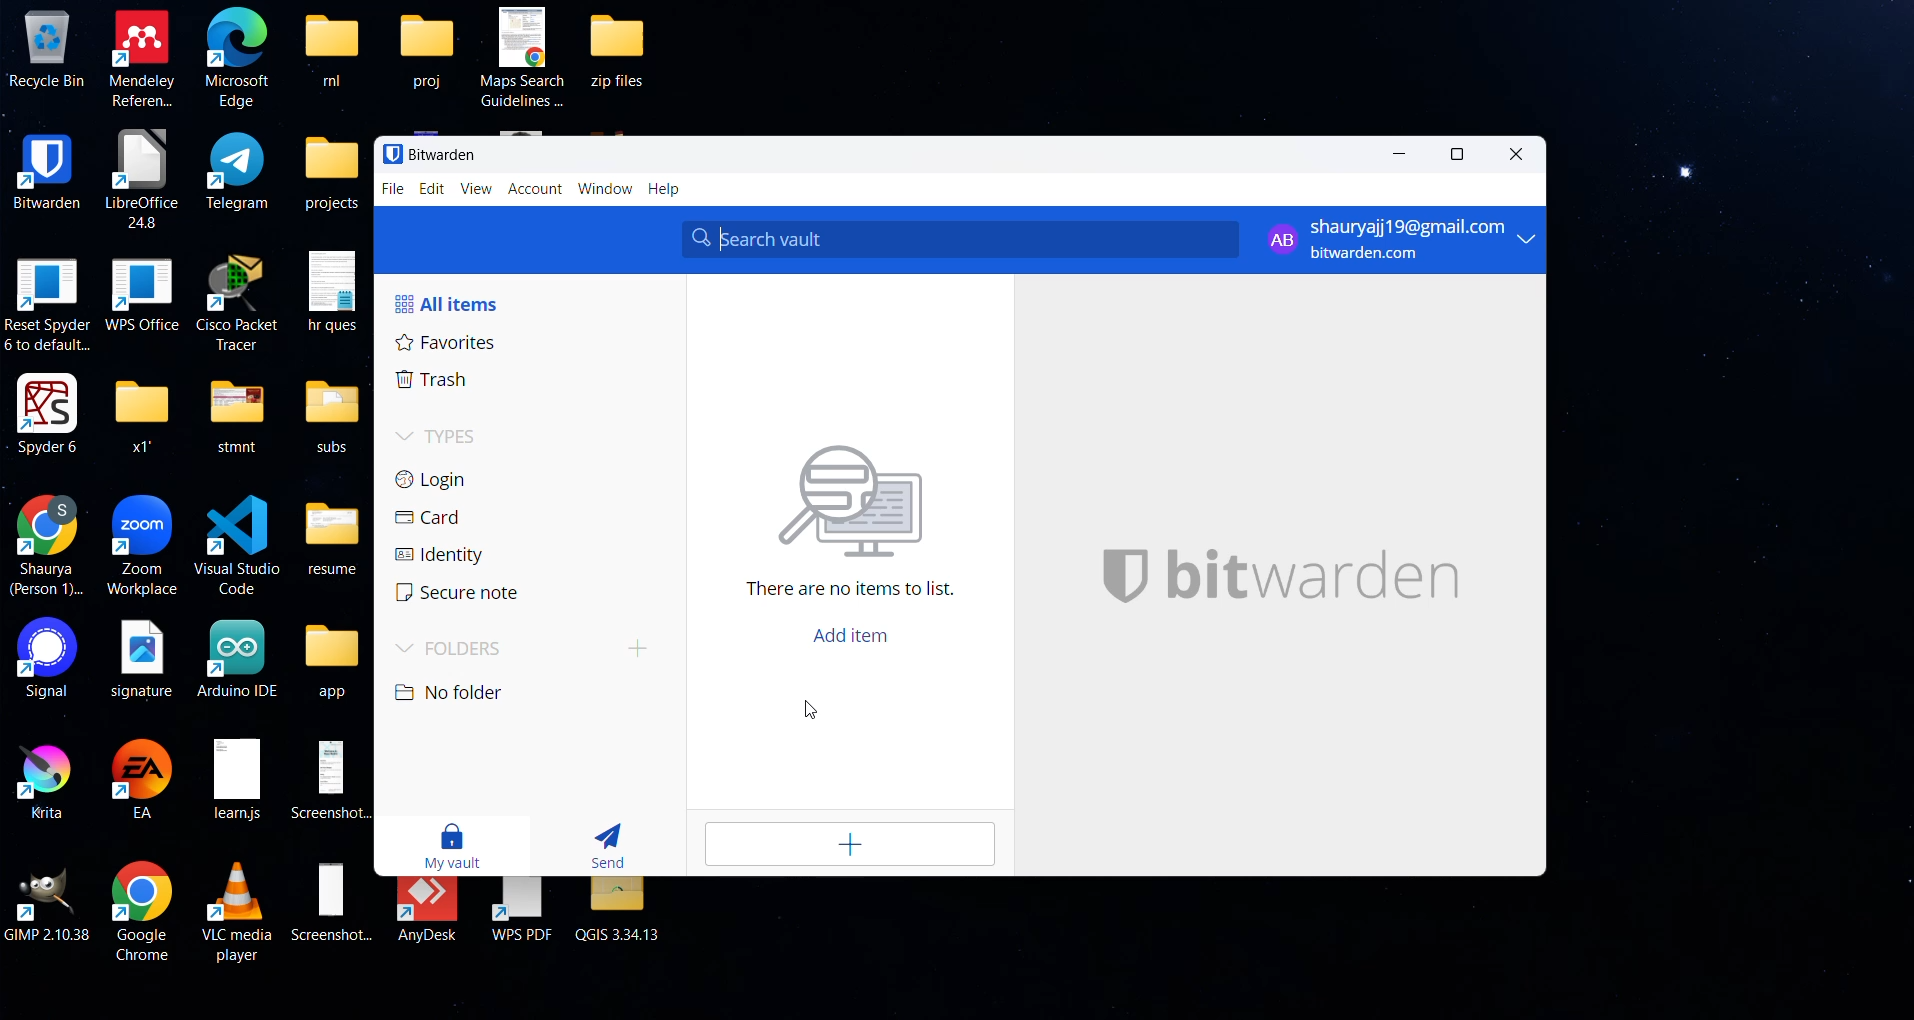 Image resolution: width=1914 pixels, height=1020 pixels. I want to click on ml, so click(331, 48).